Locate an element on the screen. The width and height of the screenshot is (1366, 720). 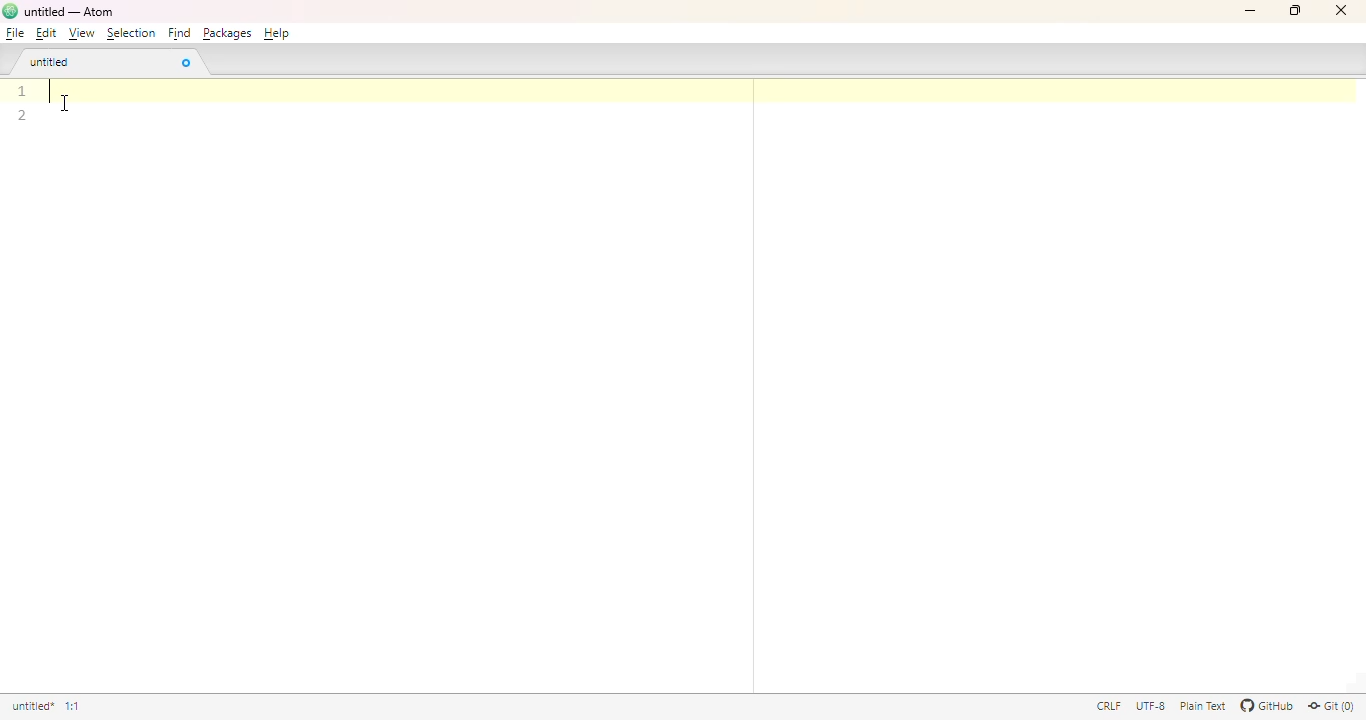
help is located at coordinates (276, 34).